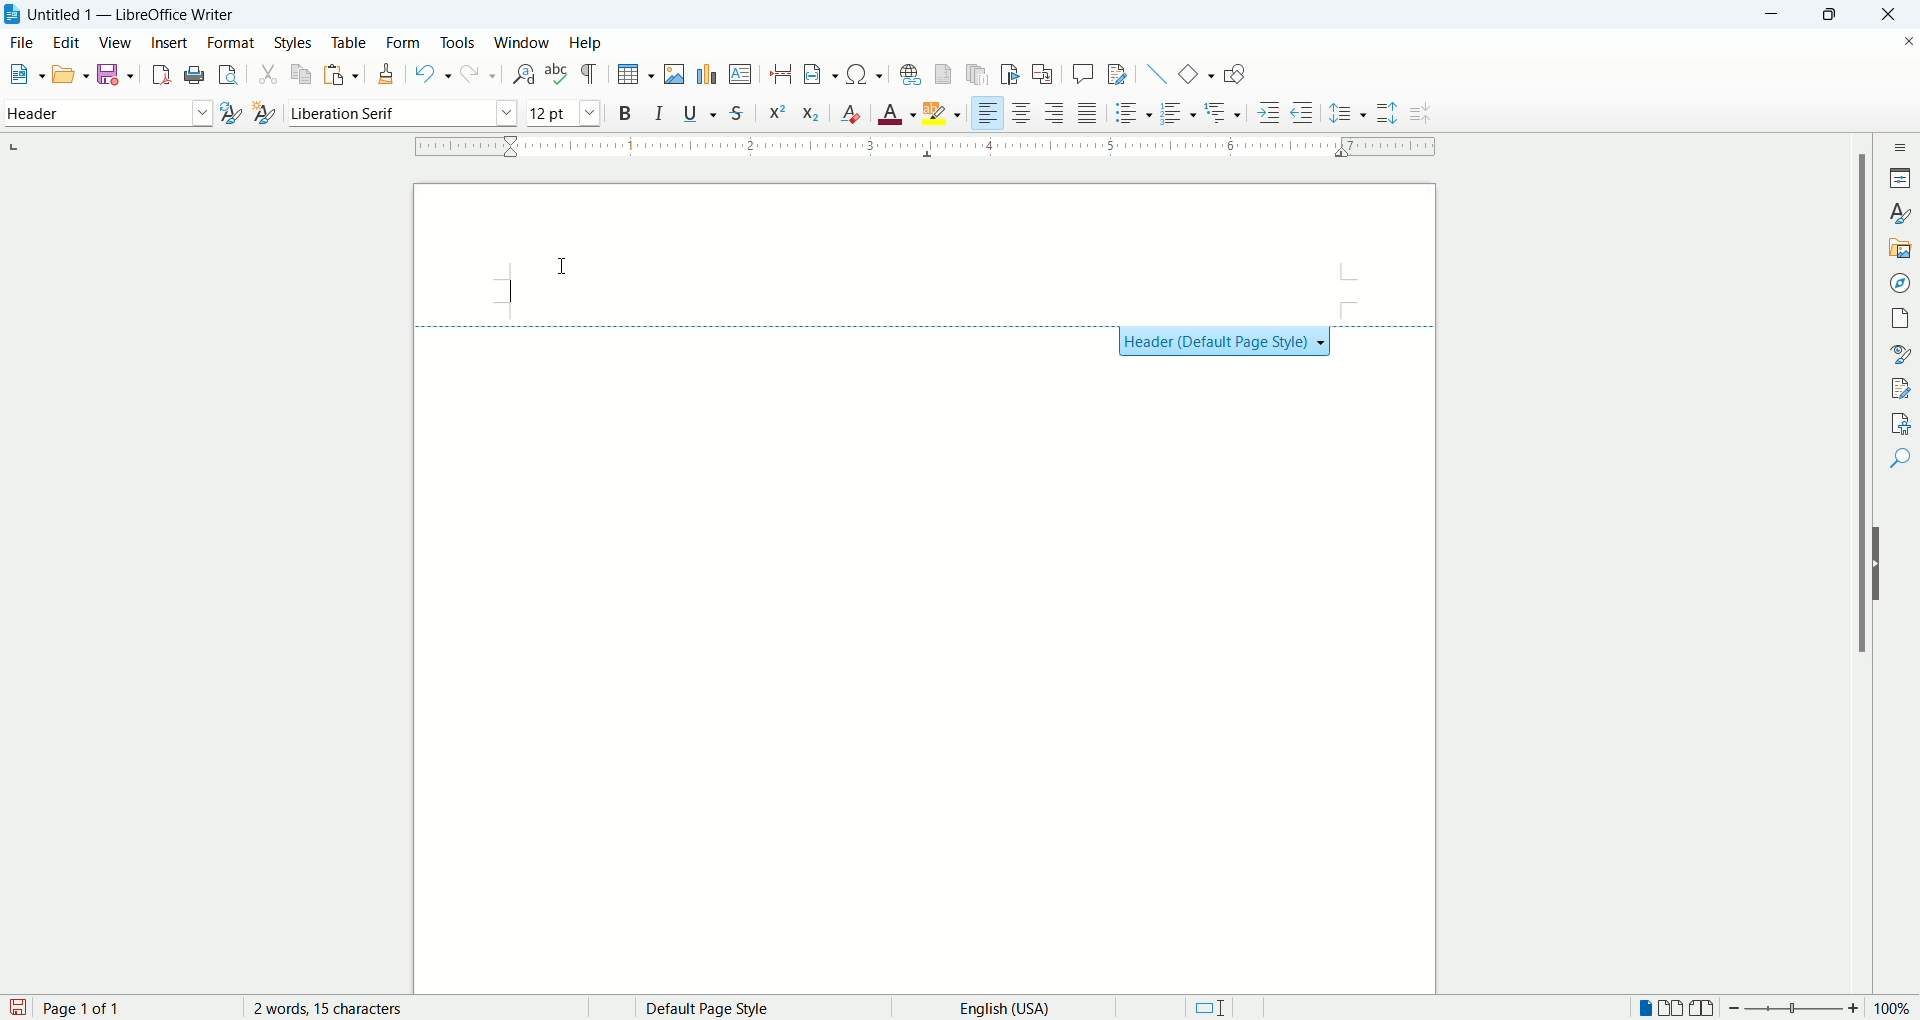 This screenshot has height=1020, width=1920. I want to click on navigator, so click(1903, 283).